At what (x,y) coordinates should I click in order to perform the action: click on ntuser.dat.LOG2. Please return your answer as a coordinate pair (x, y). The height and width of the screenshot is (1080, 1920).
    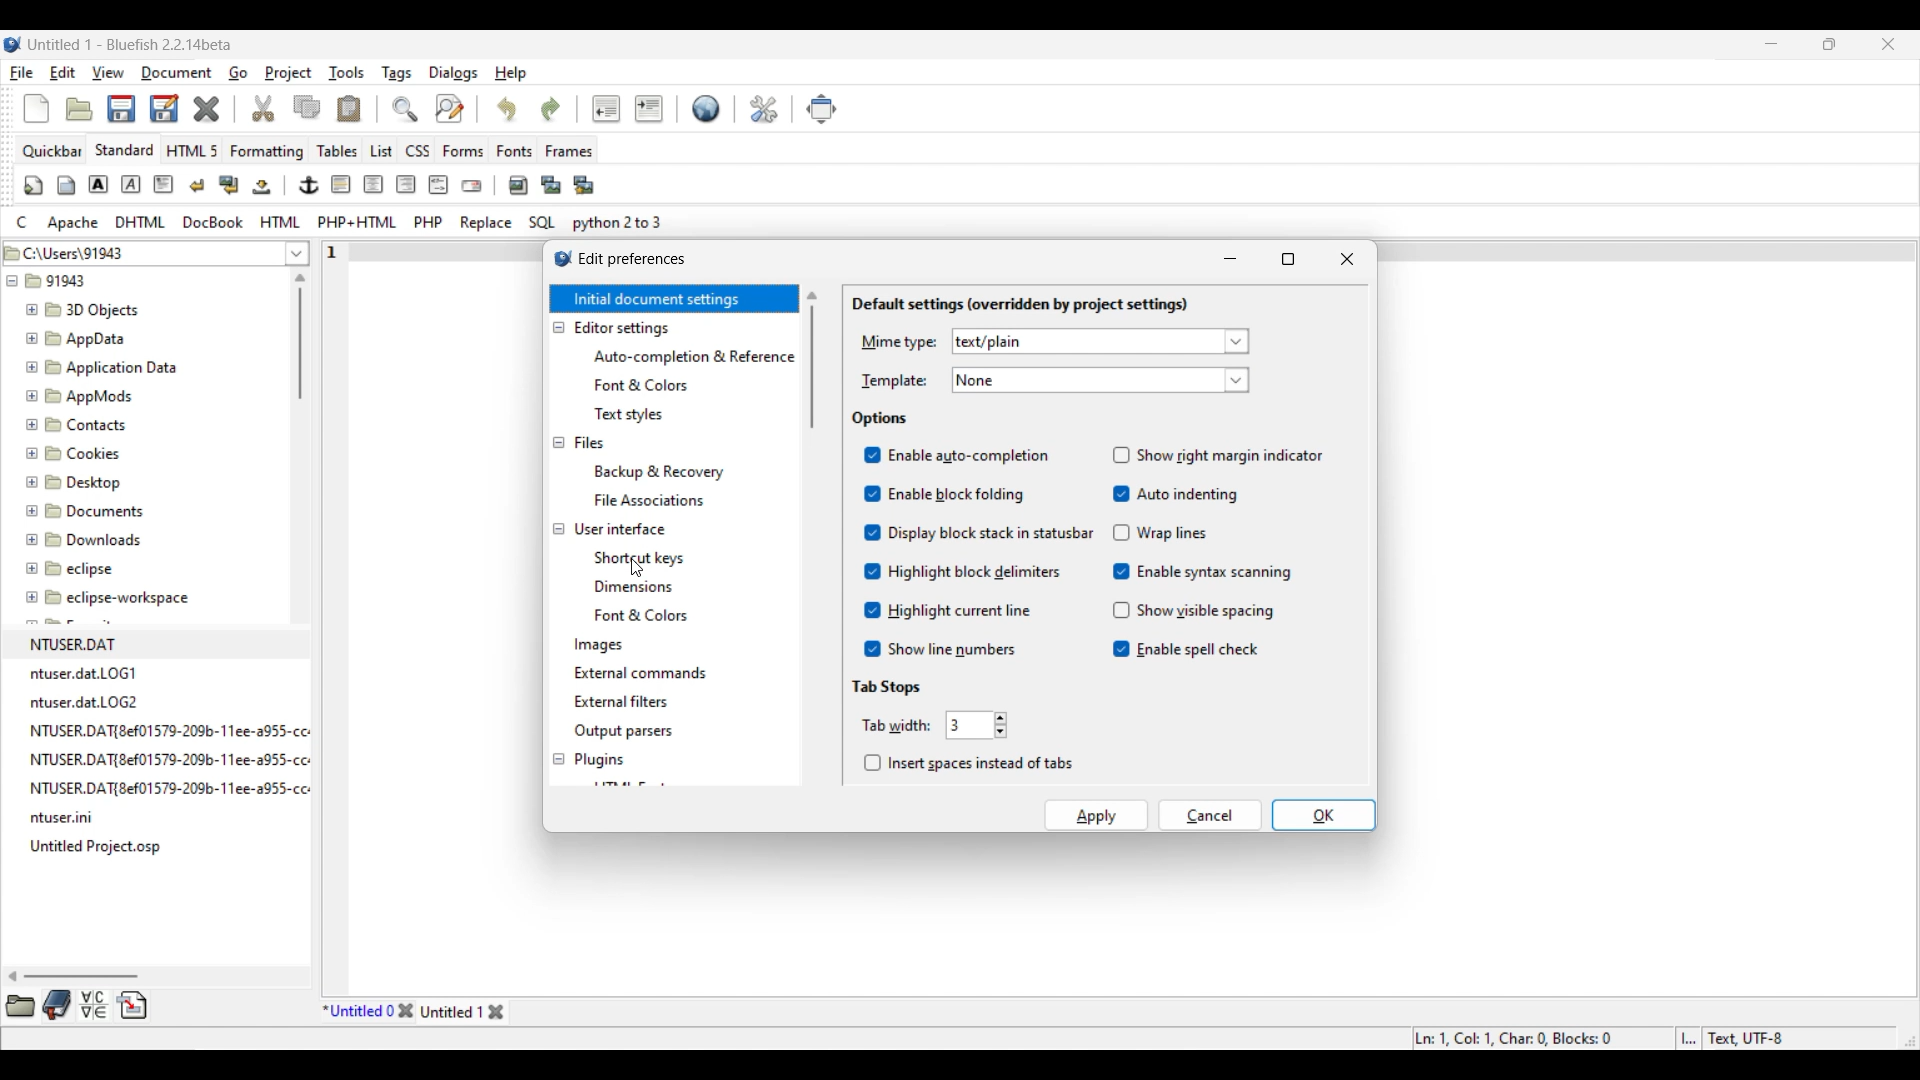
    Looking at the image, I should click on (89, 701).